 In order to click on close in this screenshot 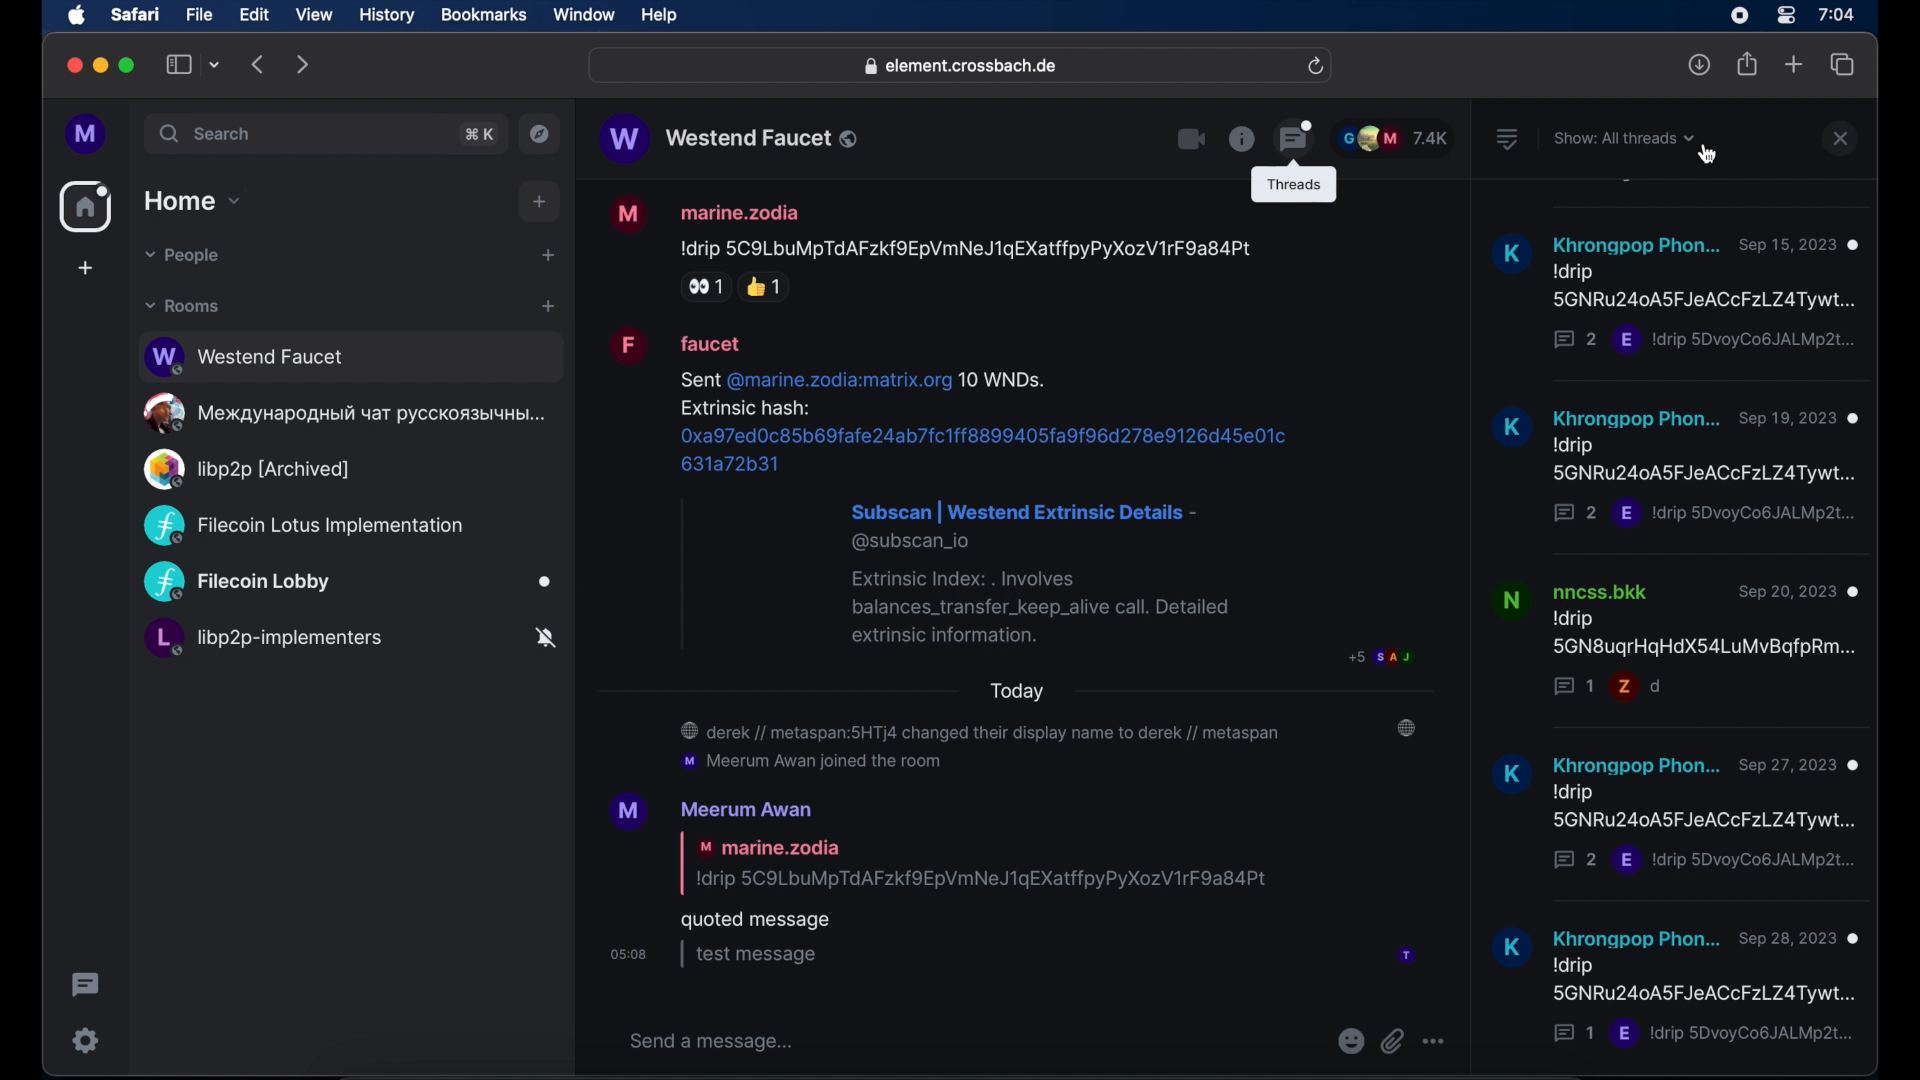, I will do `click(72, 65)`.